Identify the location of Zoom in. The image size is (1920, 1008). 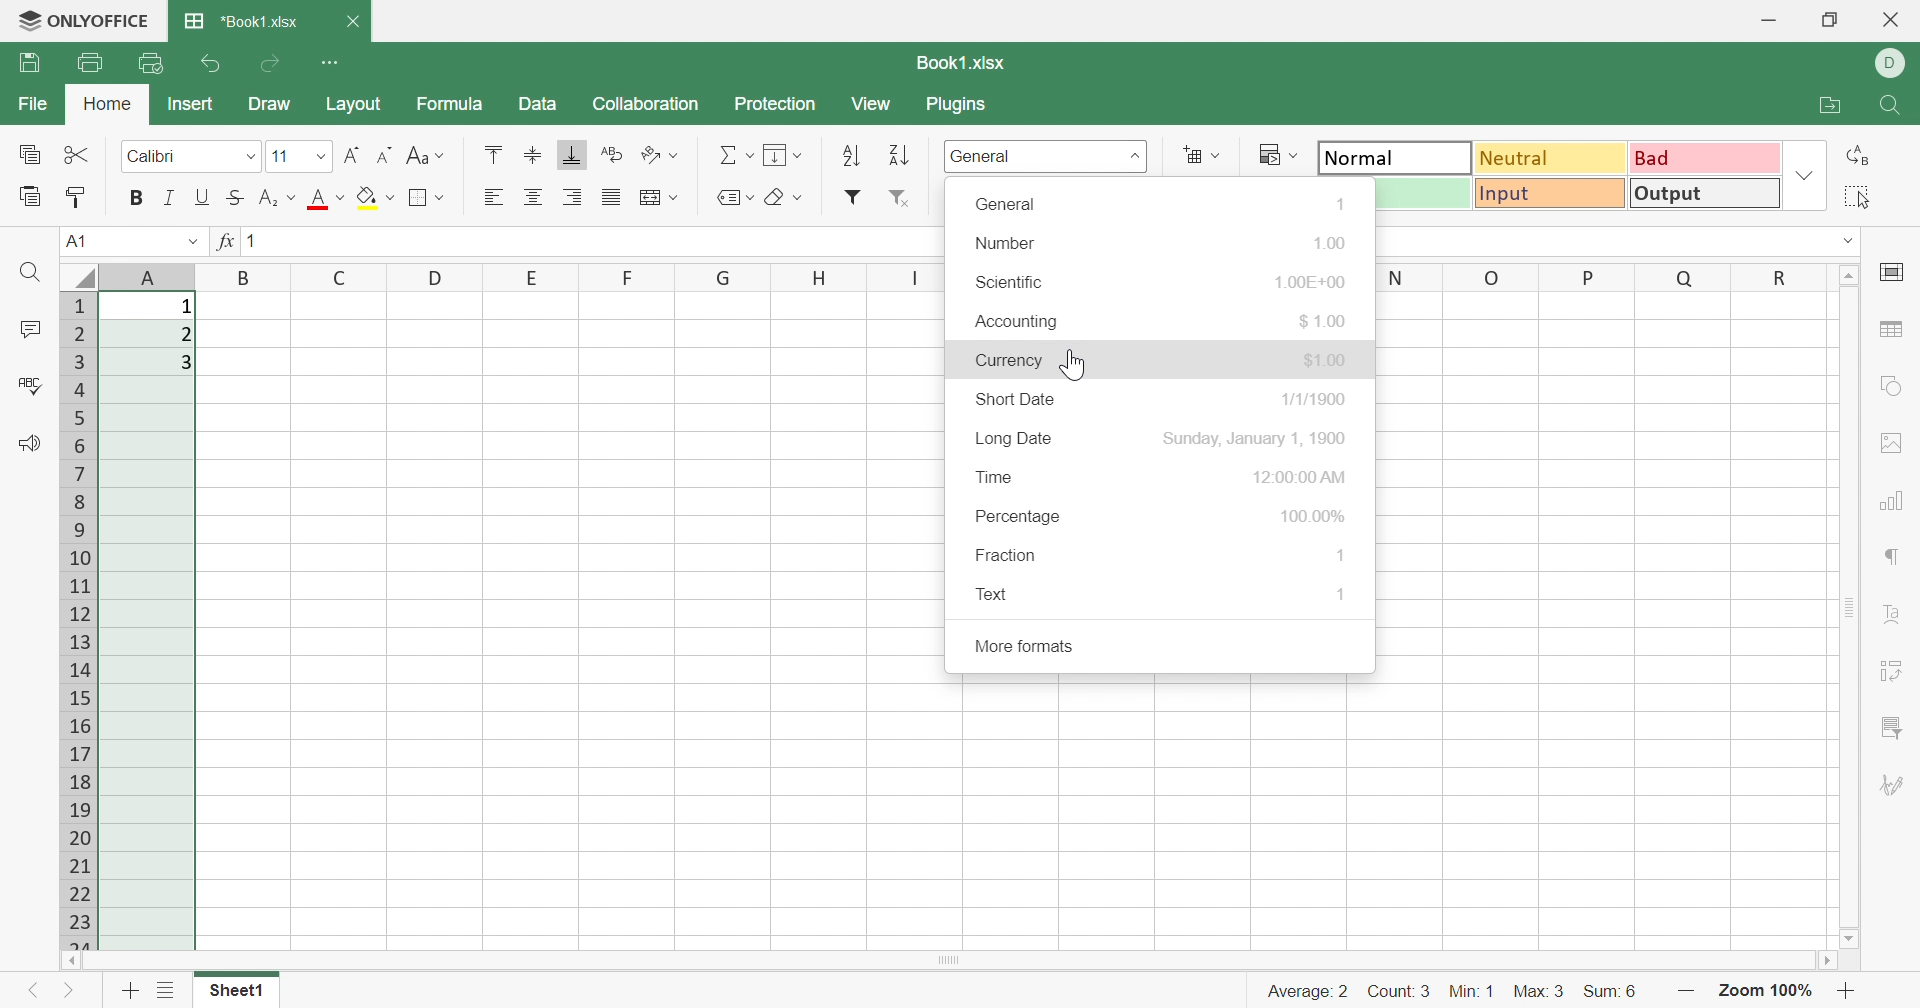
(1685, 993).